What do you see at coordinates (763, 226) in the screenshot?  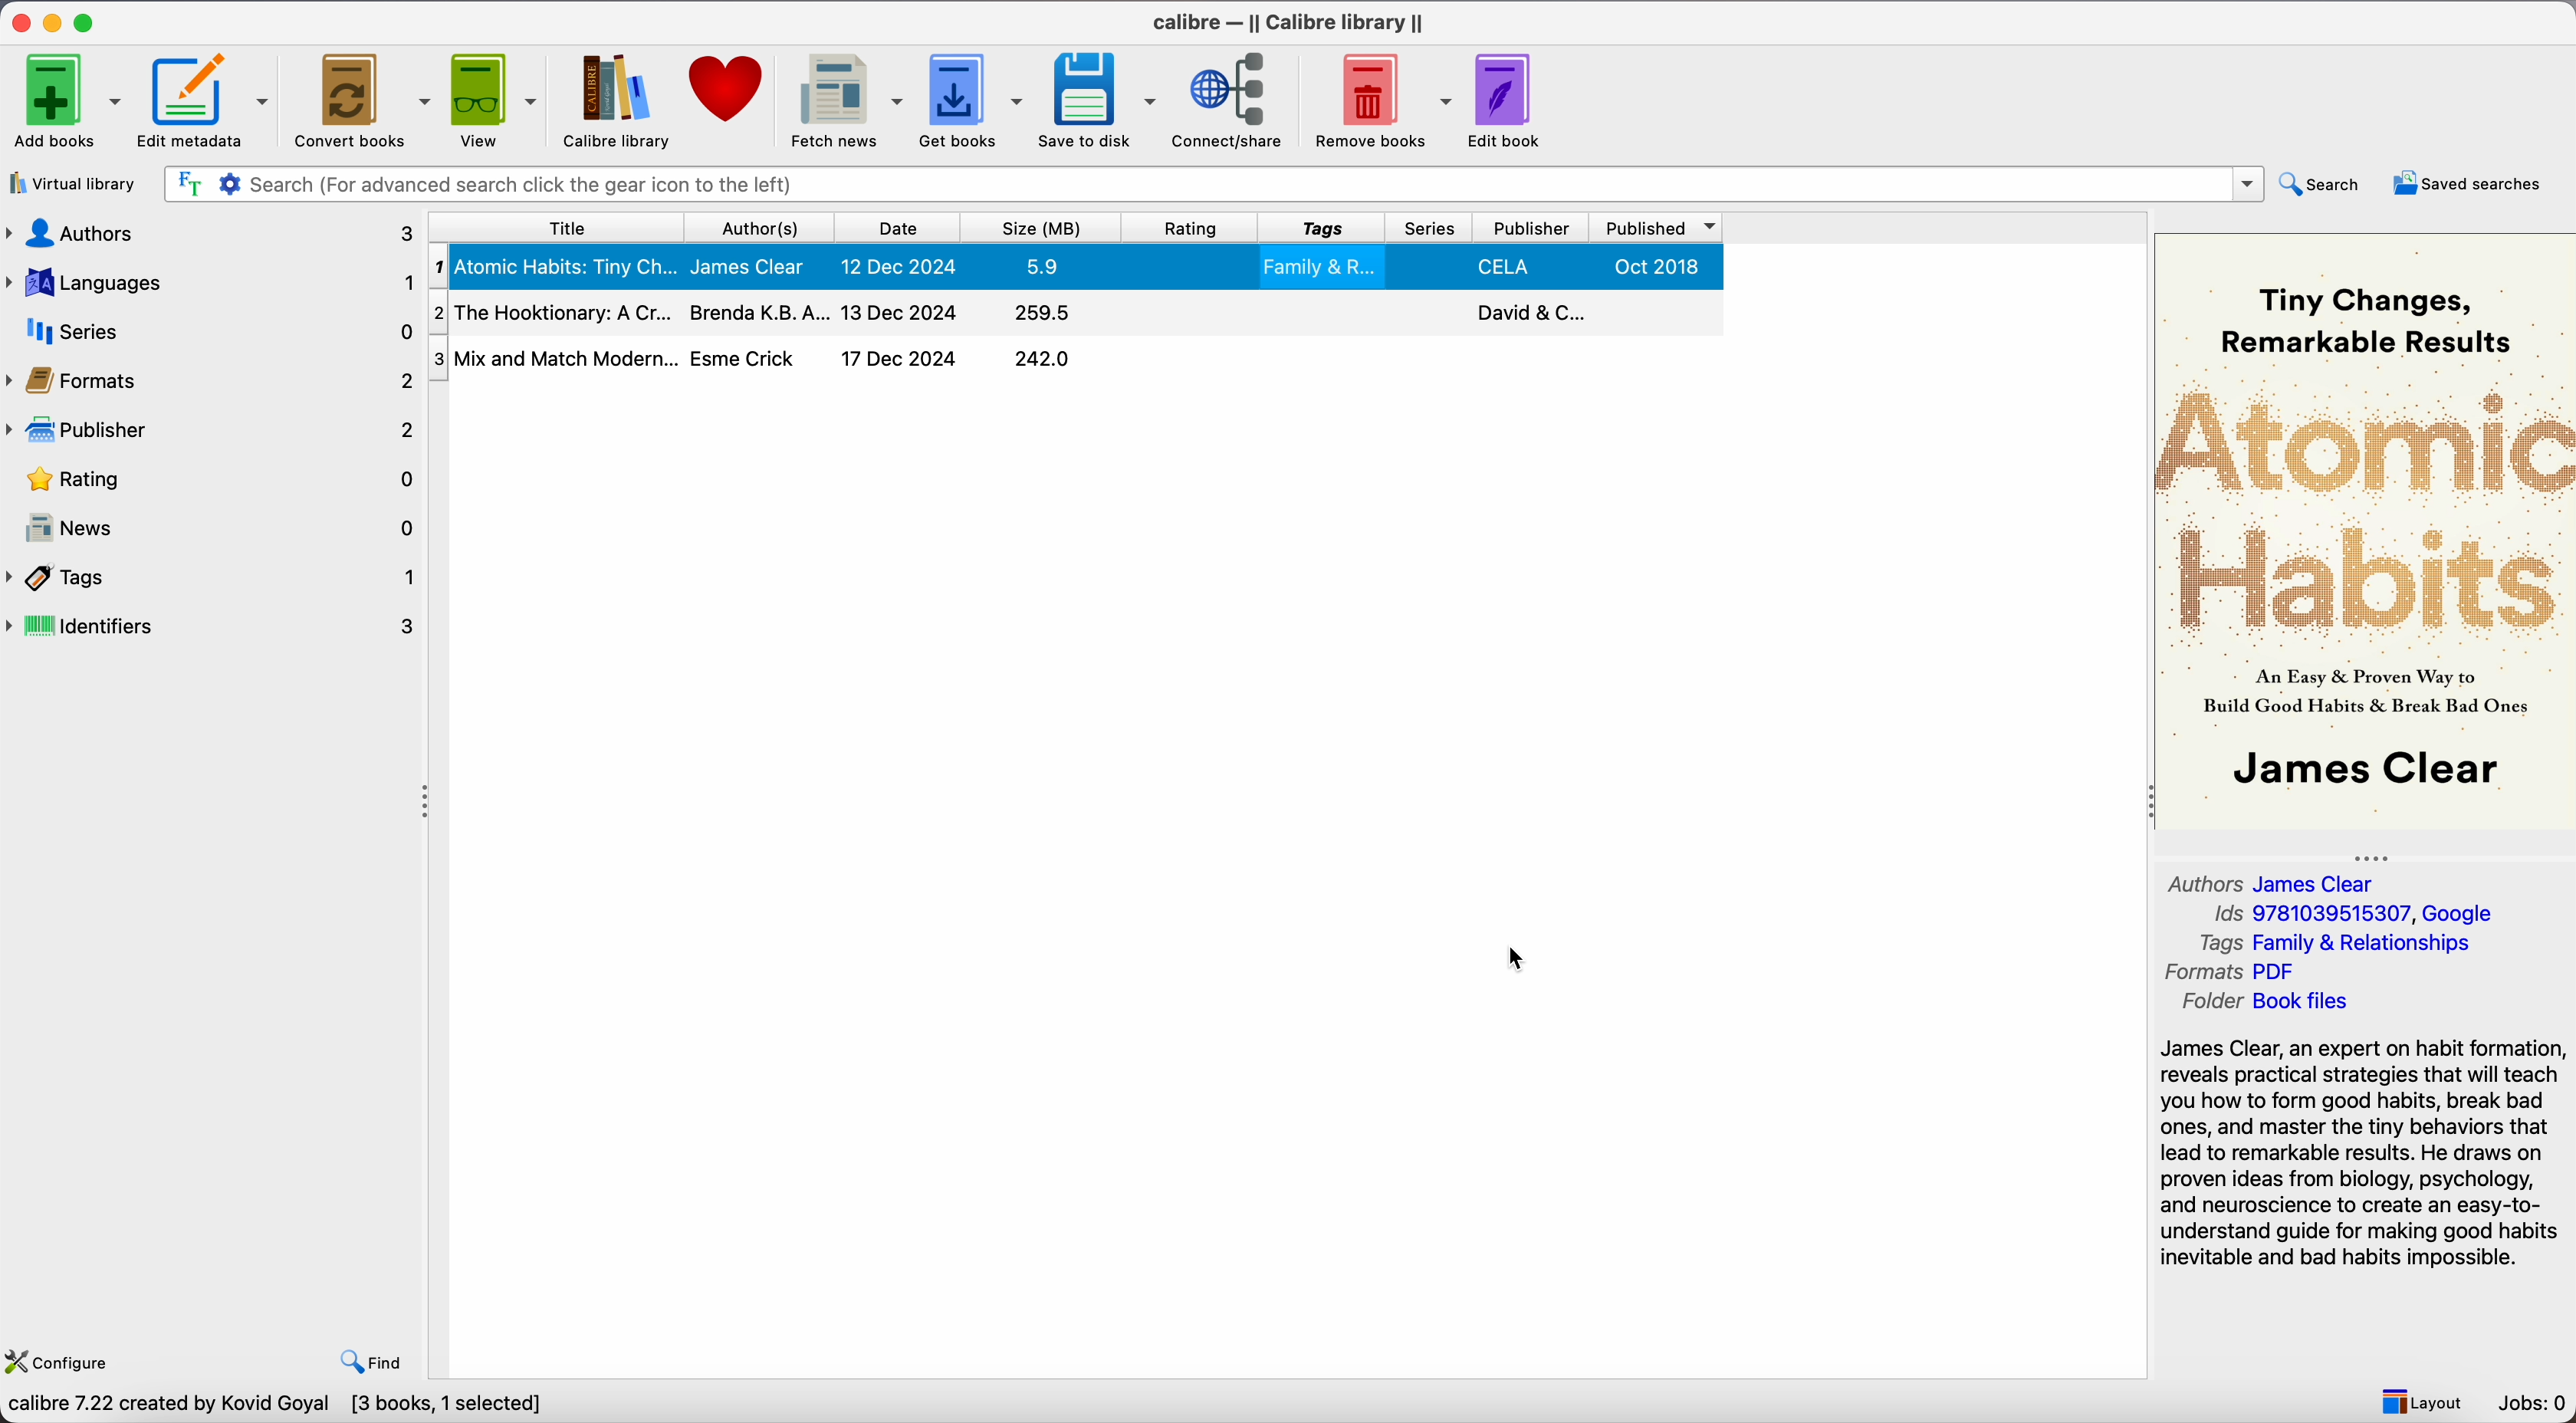 I see `author(s)` at bounding box center [763, 226].